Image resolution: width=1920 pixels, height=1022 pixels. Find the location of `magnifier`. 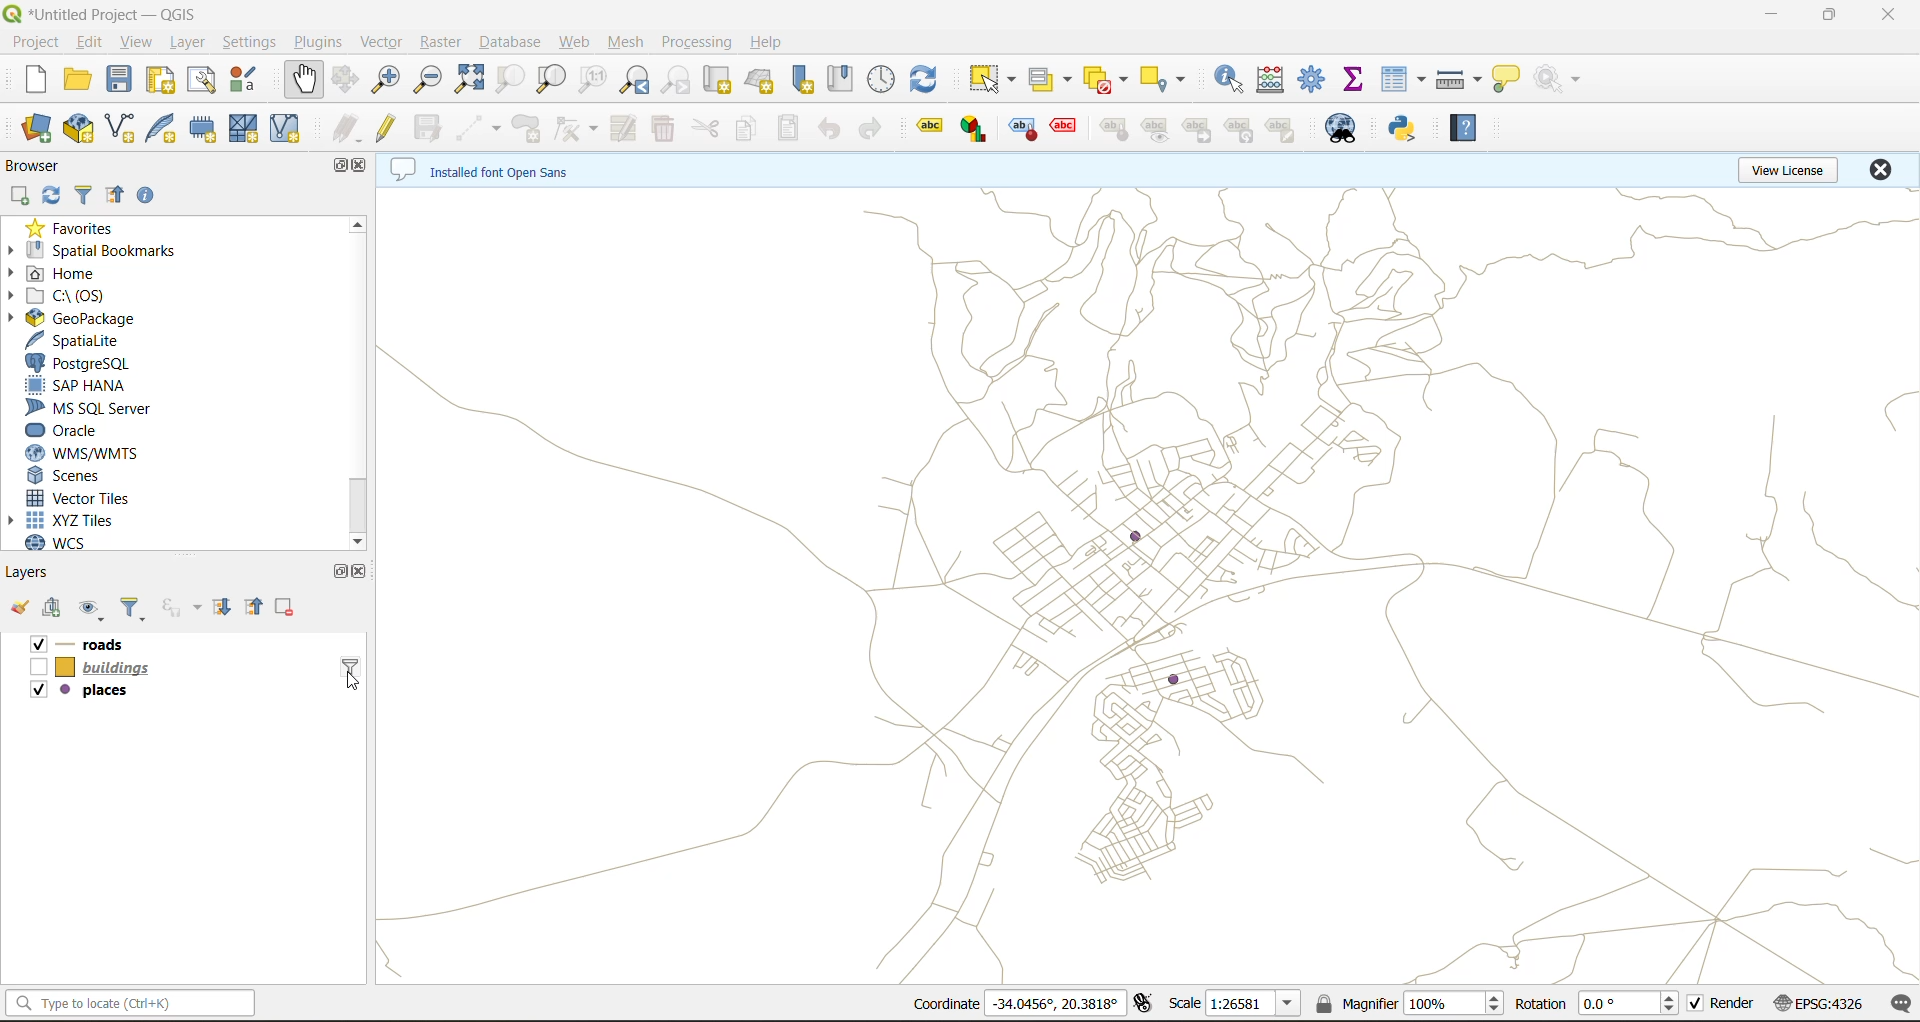

magnifier is located at coordinates (1413, 1005).